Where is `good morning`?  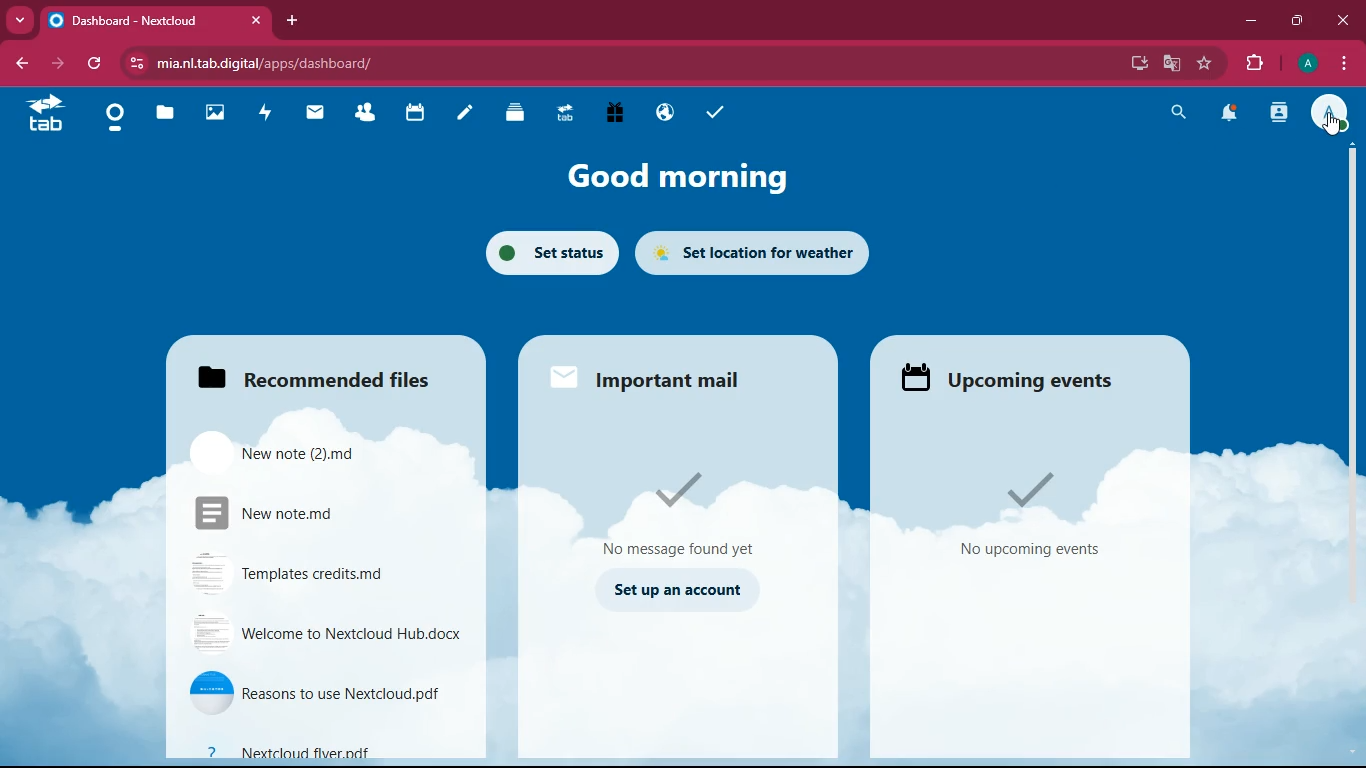 good morning is located at coordinates (673, 177).